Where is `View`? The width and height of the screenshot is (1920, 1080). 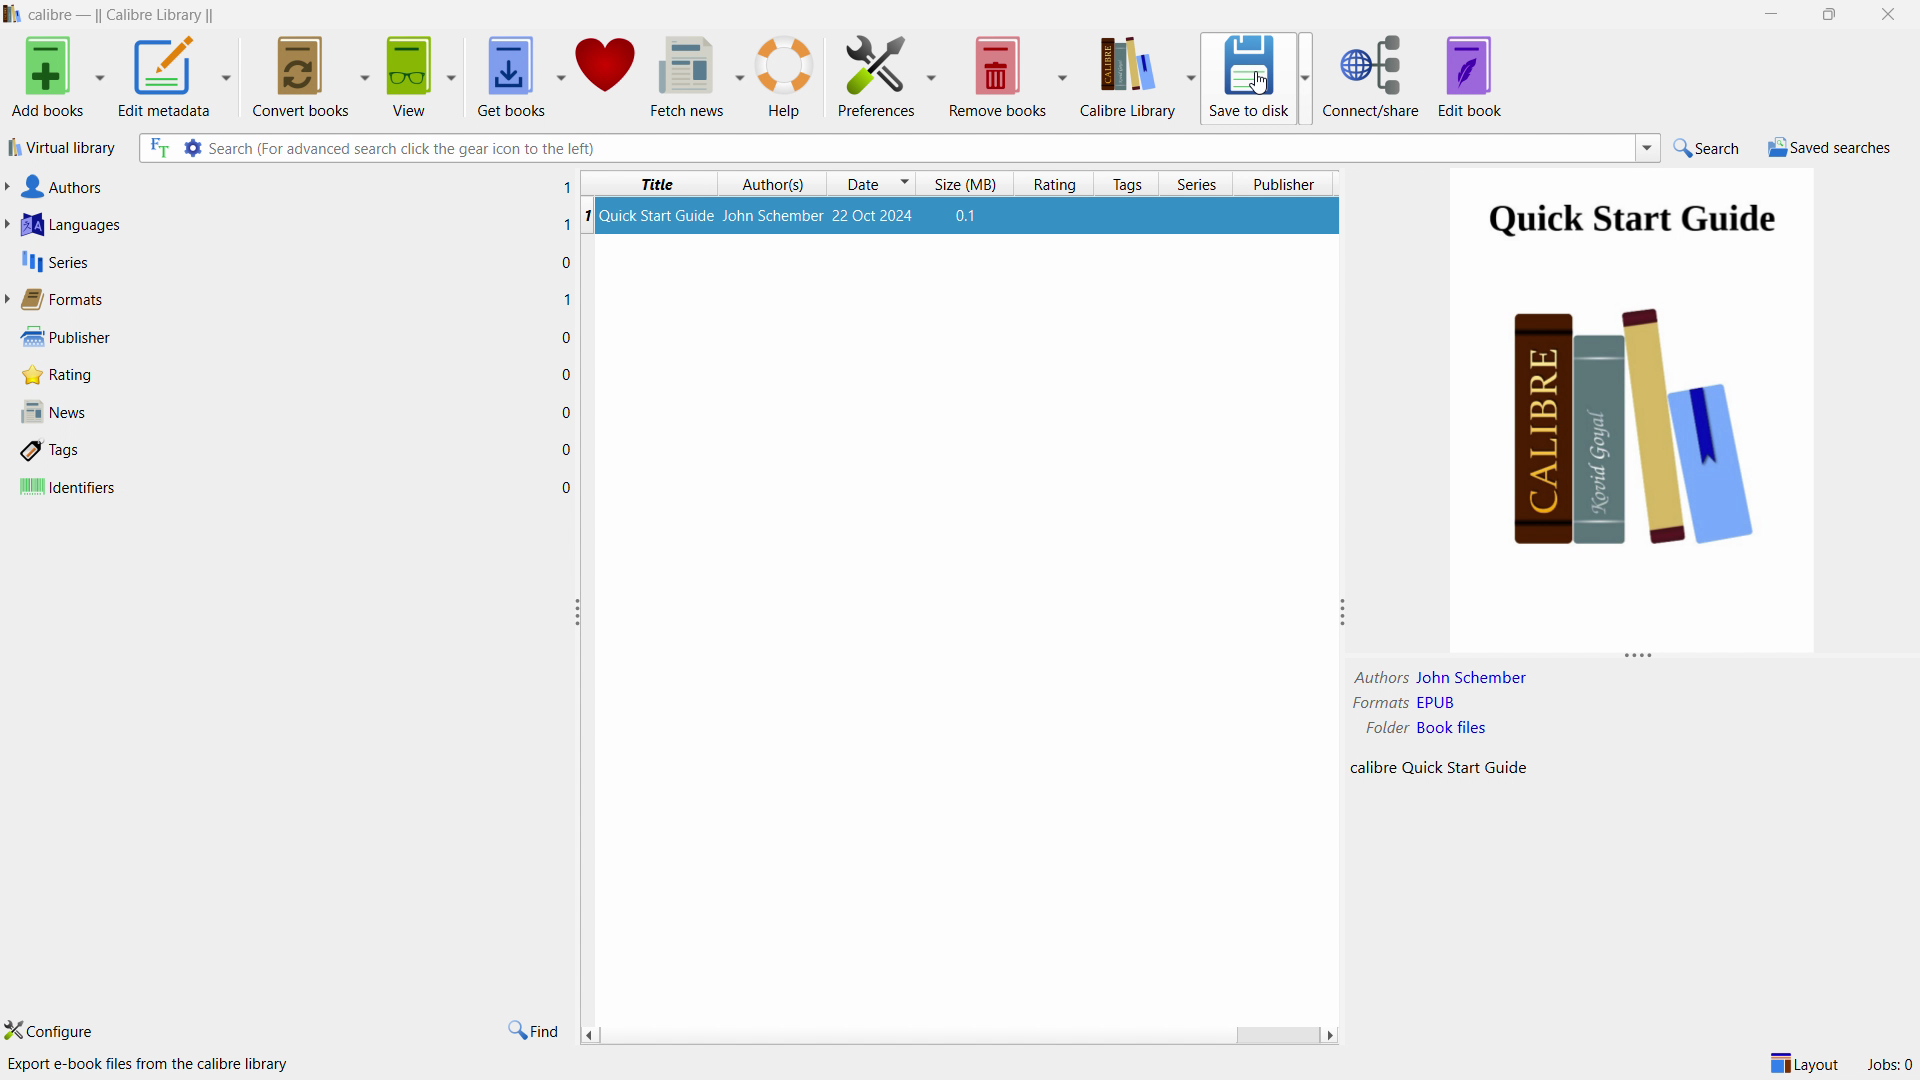
View is located at coordinates (412, 78).